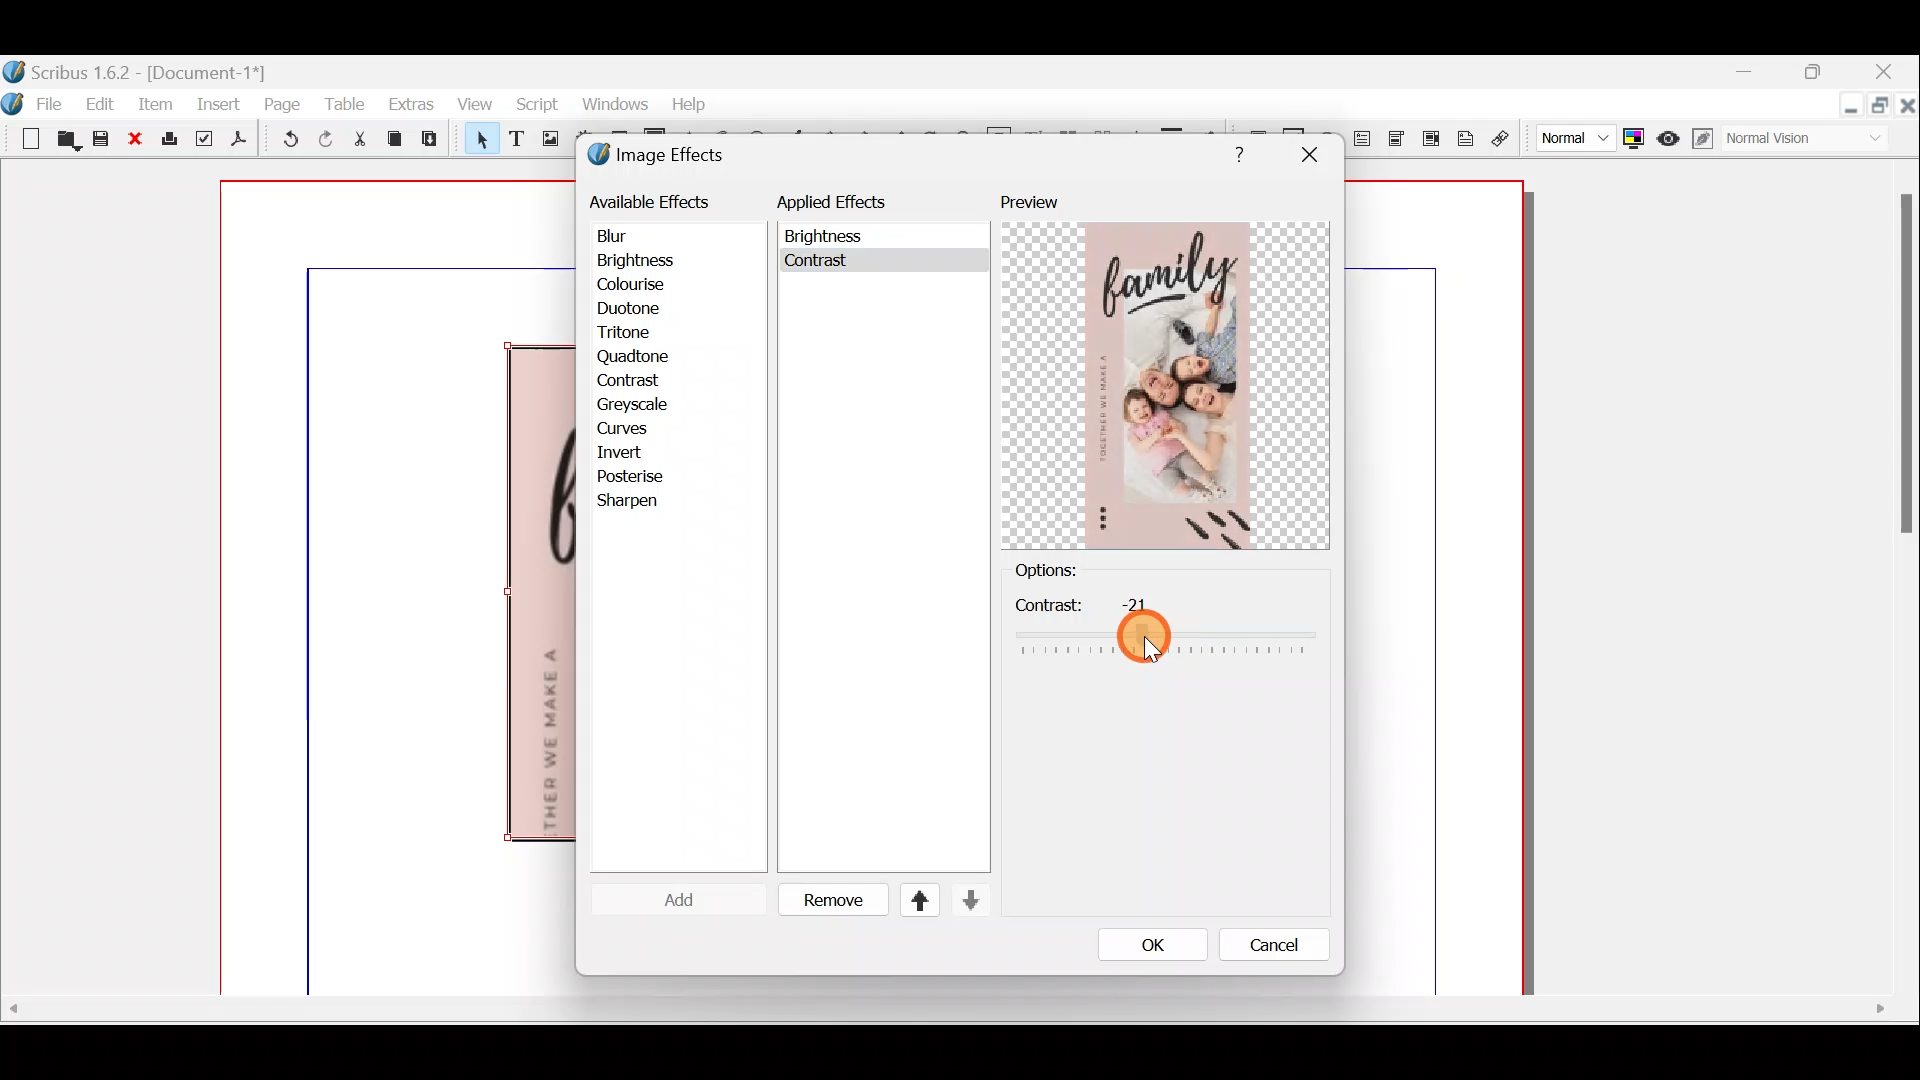 The image size is (1920, 1080). What do you see at coordinates (236, 142) in the screenshot?
I see `Save as PDF` at bounding box center [236, 142].